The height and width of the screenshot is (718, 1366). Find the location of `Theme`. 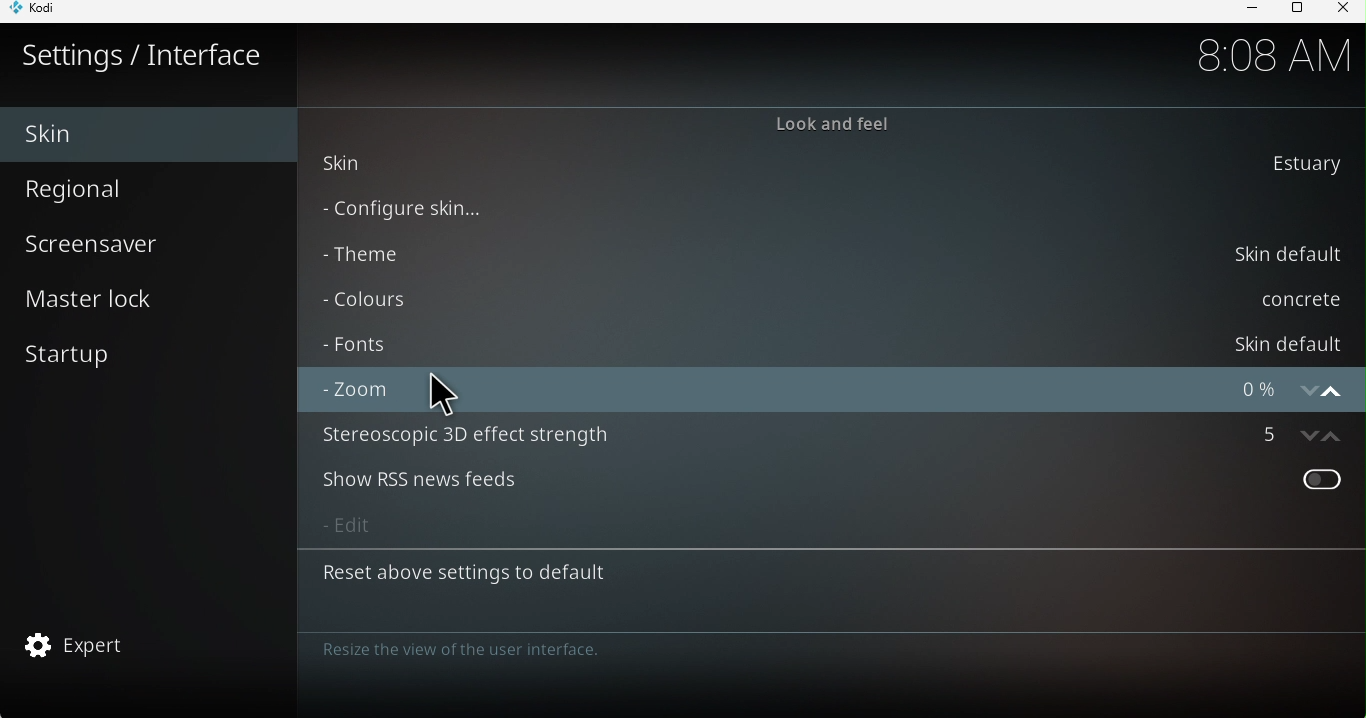

Theme is located at coordinates (824, 253).